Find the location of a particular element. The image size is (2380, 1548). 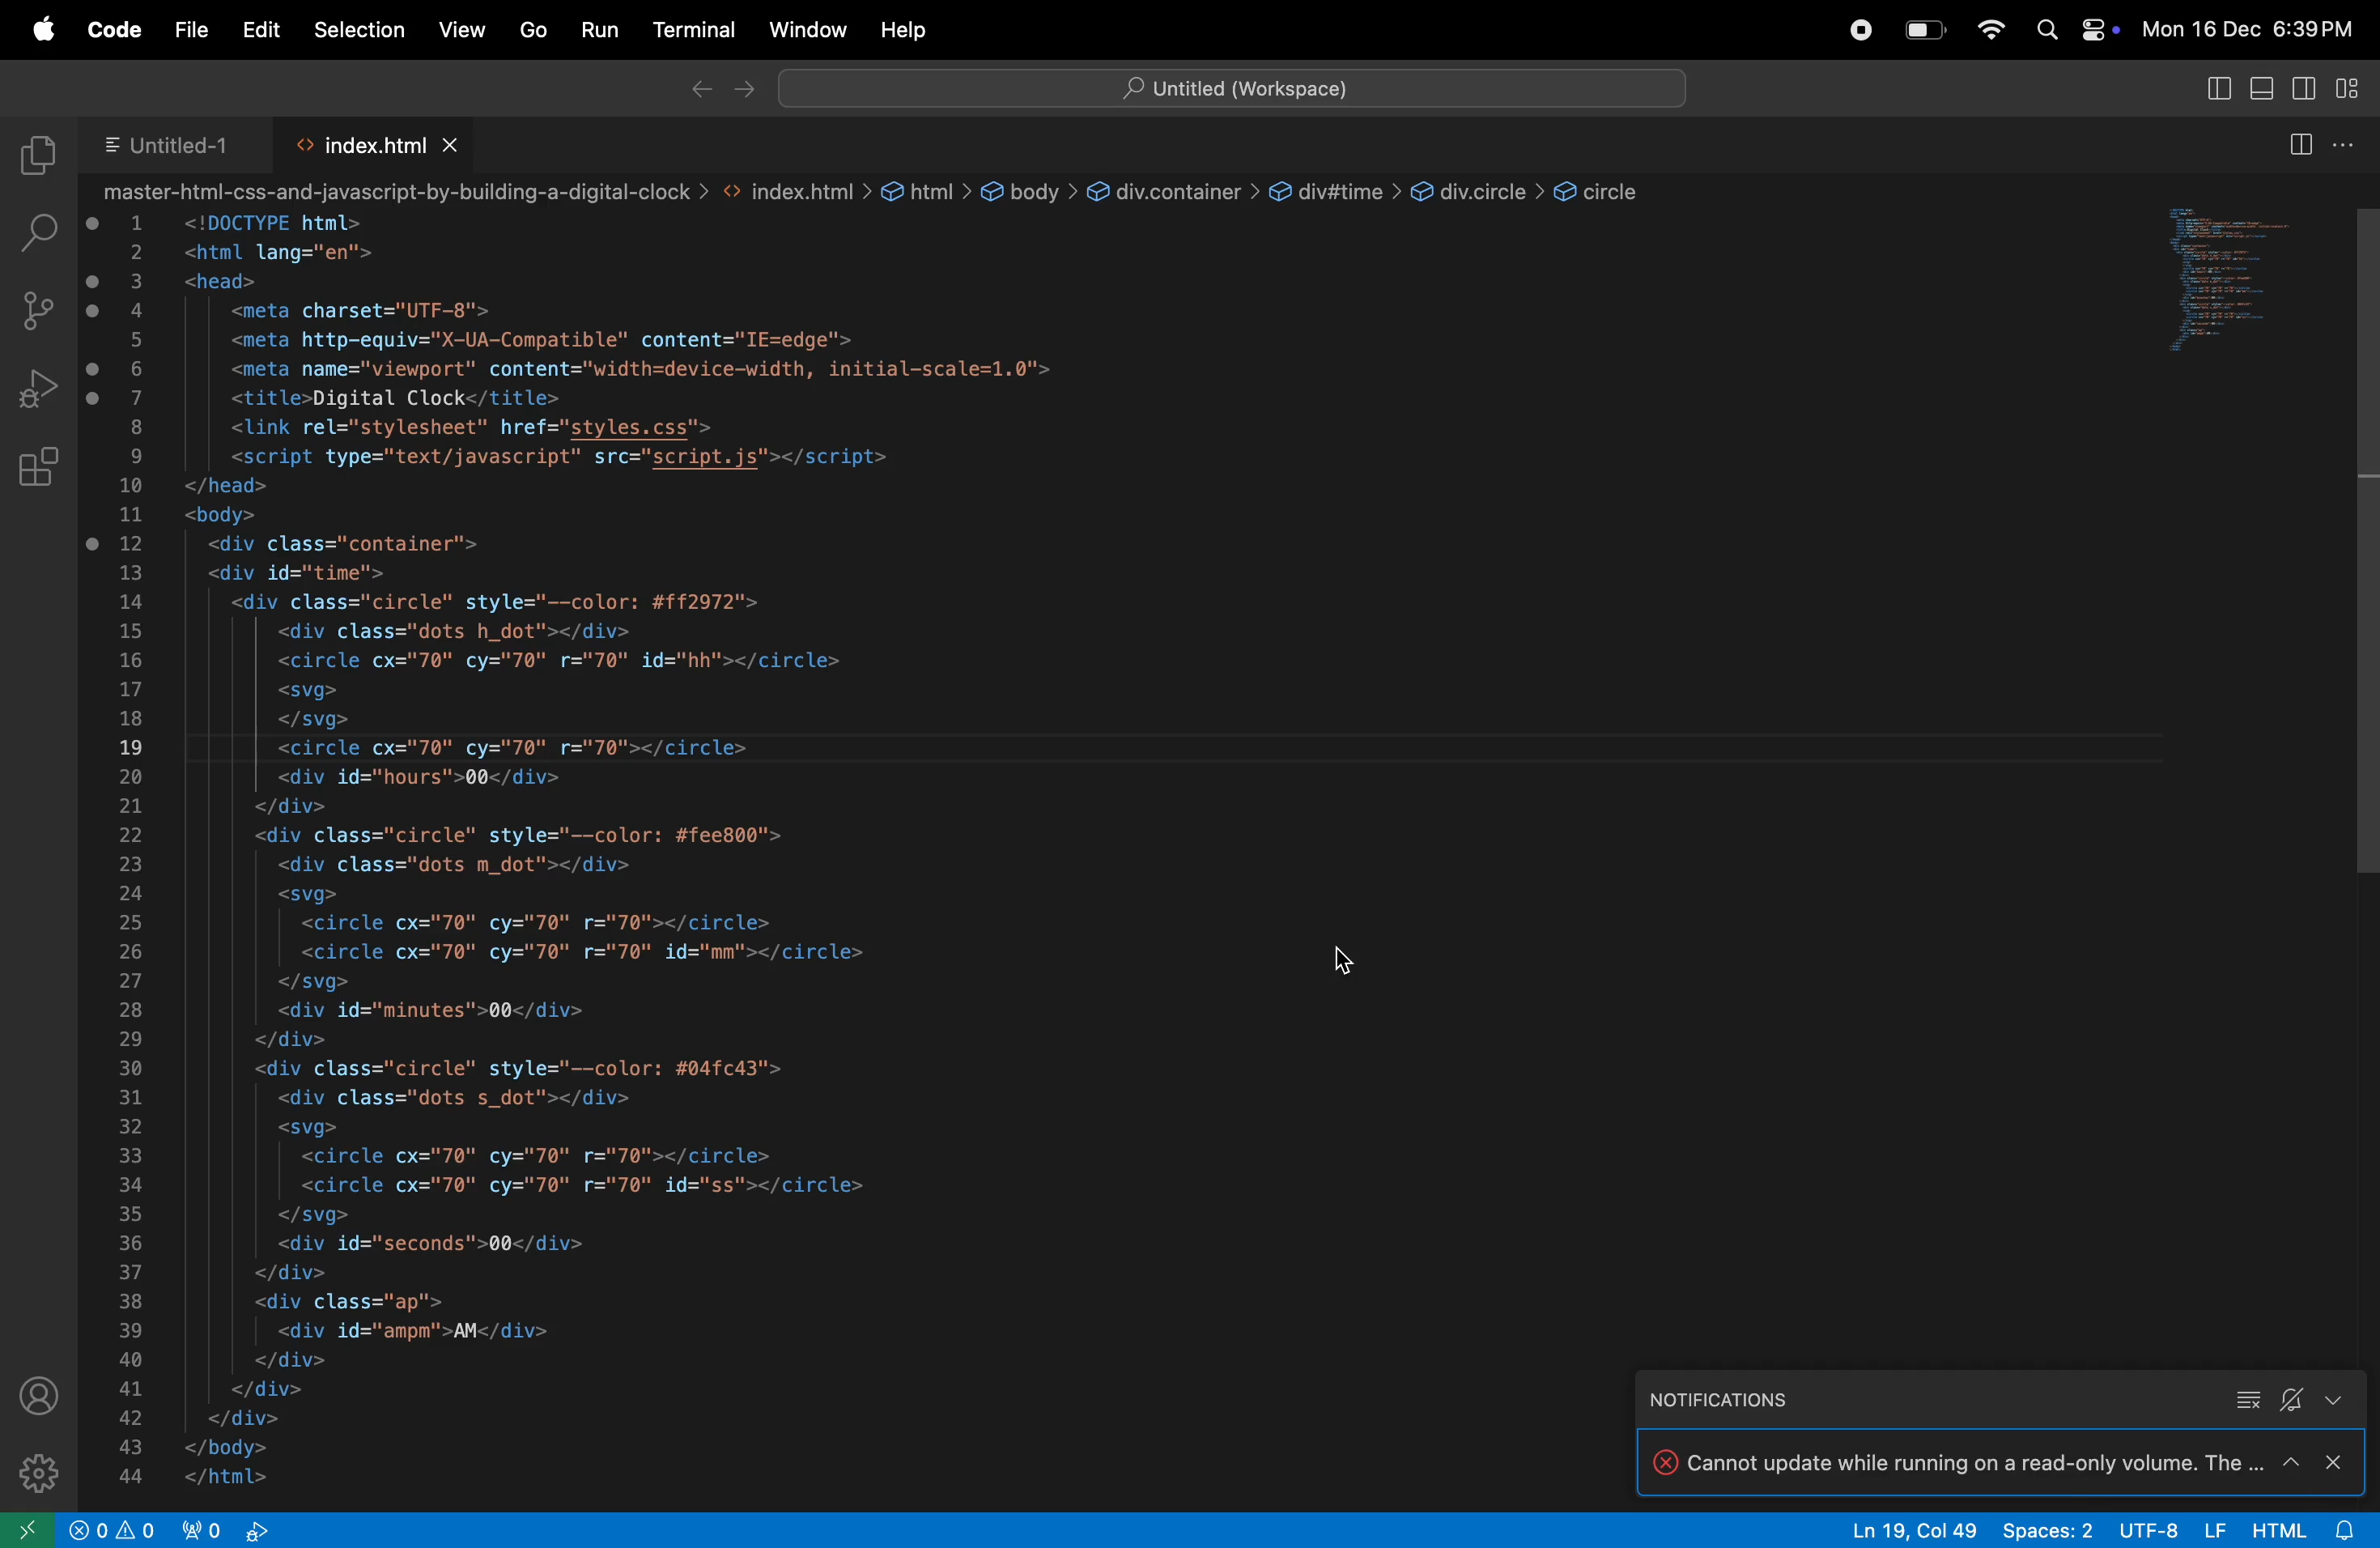

notifications is located at coordinates (1736, 1399).